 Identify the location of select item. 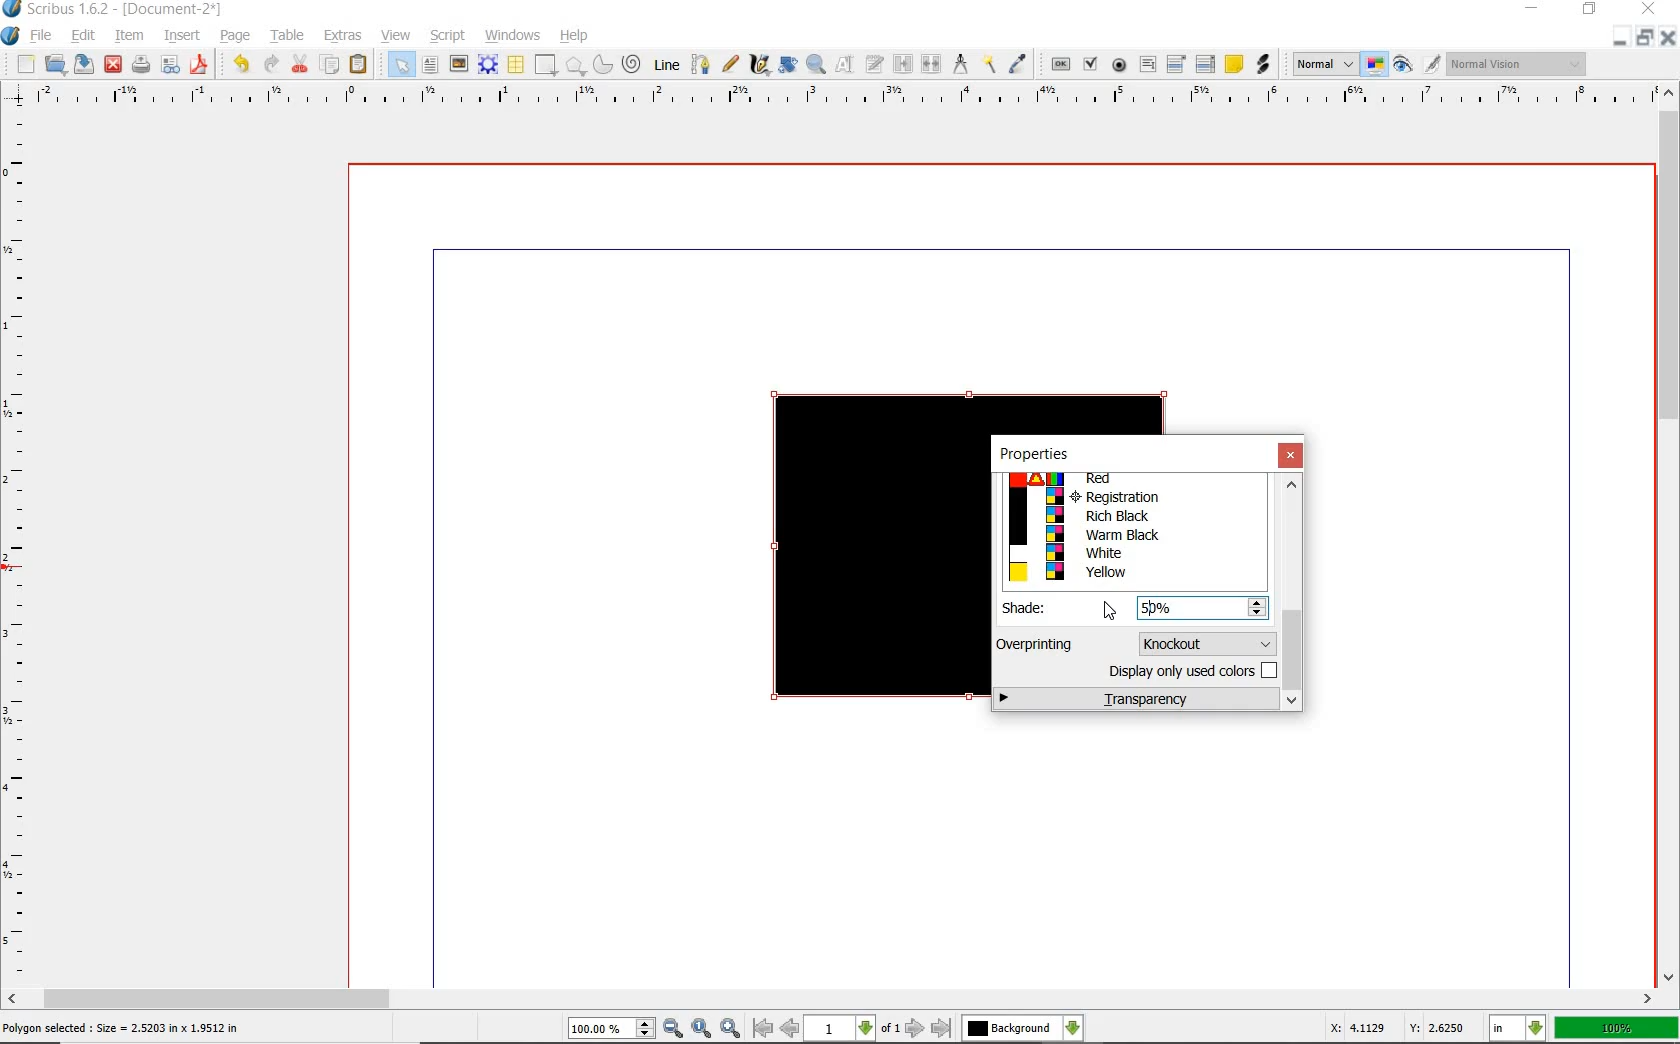
(396, 65).